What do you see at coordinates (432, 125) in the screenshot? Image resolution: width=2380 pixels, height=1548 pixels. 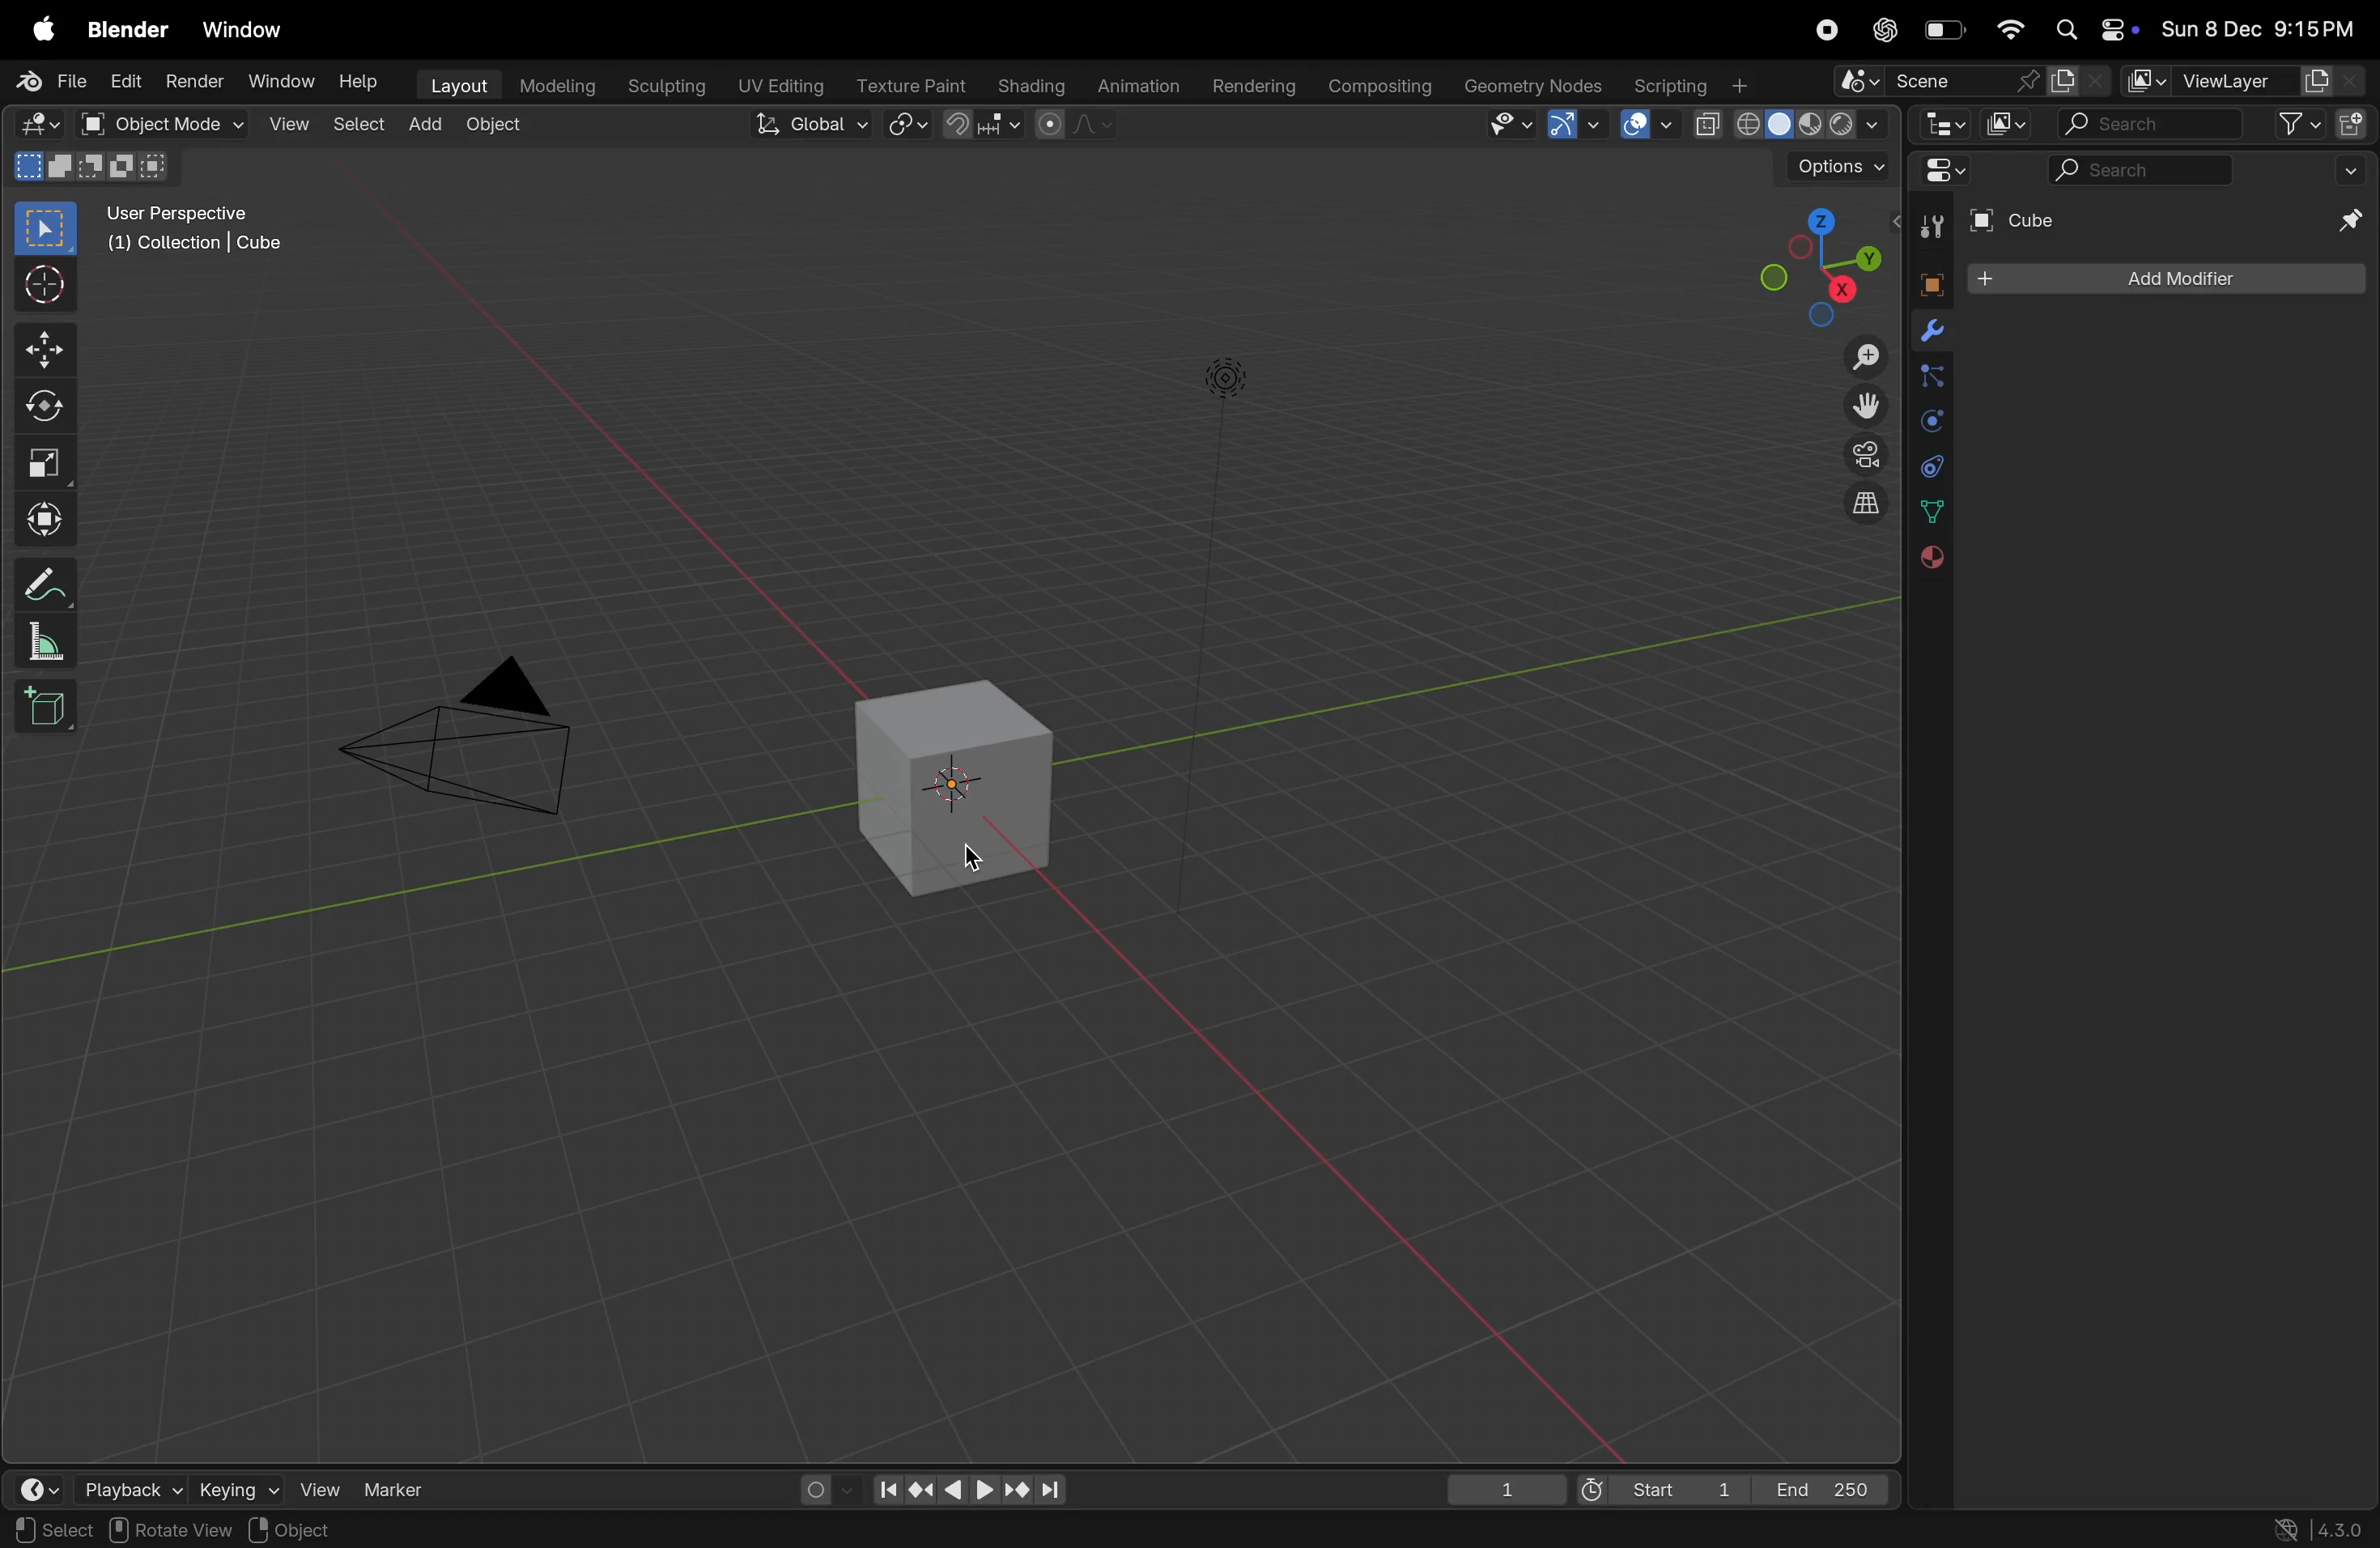 I see `add` at bounding box center [432, 125].